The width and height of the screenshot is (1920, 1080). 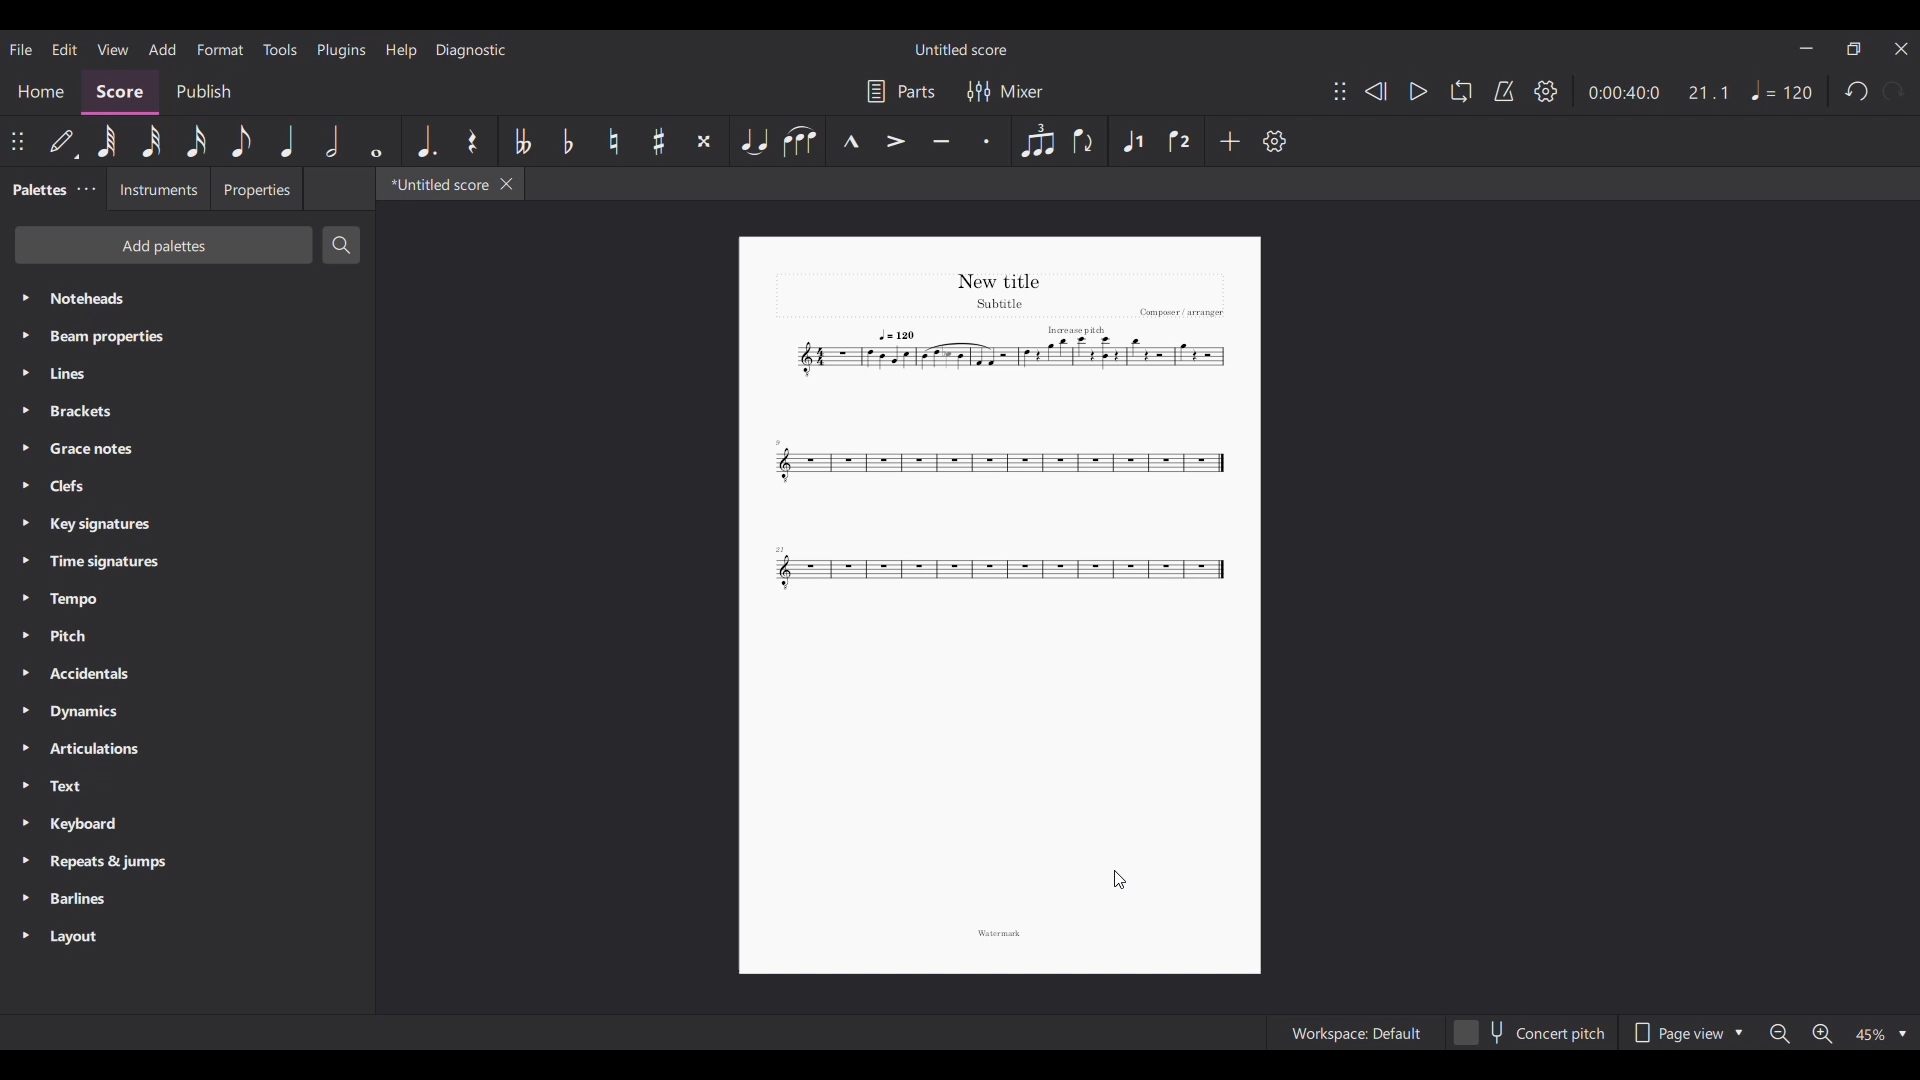 I want to click on Edit menu, so click(x=65, y=49).